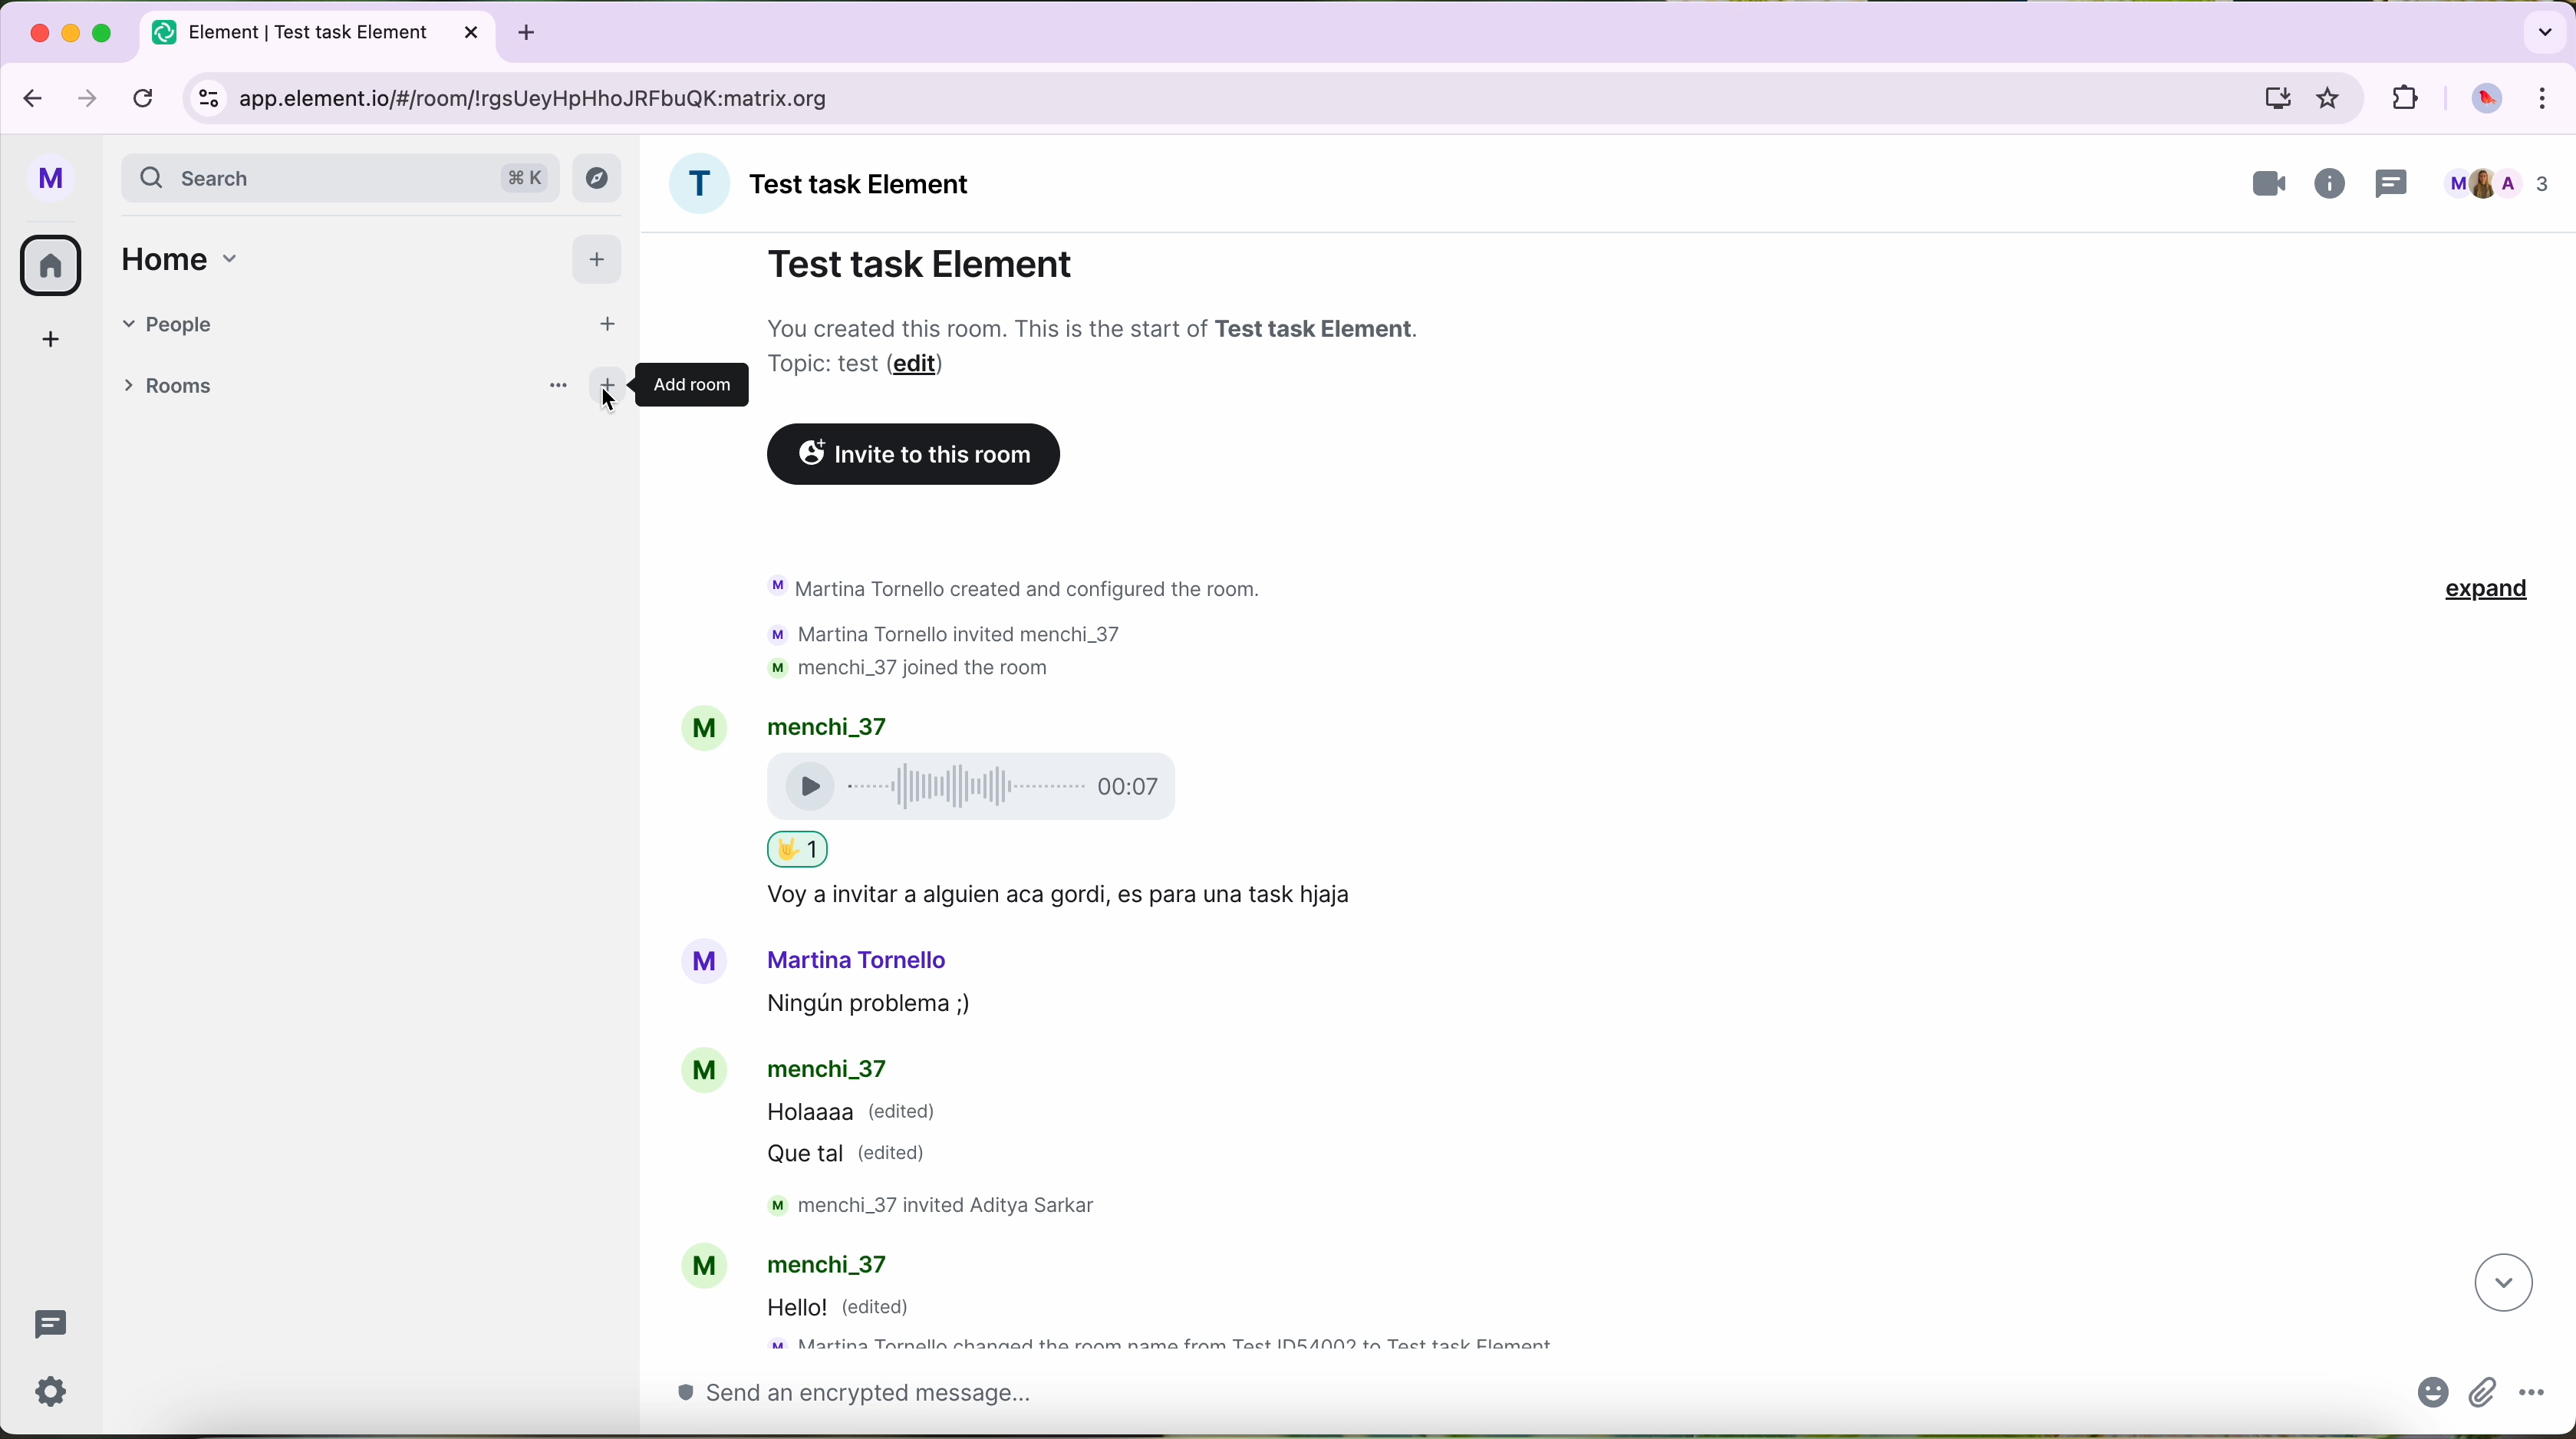 This screenshot has height=1439, width=2576. Describe the element at coordinates (554, 391) in the screenshot. I see `more options` at that location.